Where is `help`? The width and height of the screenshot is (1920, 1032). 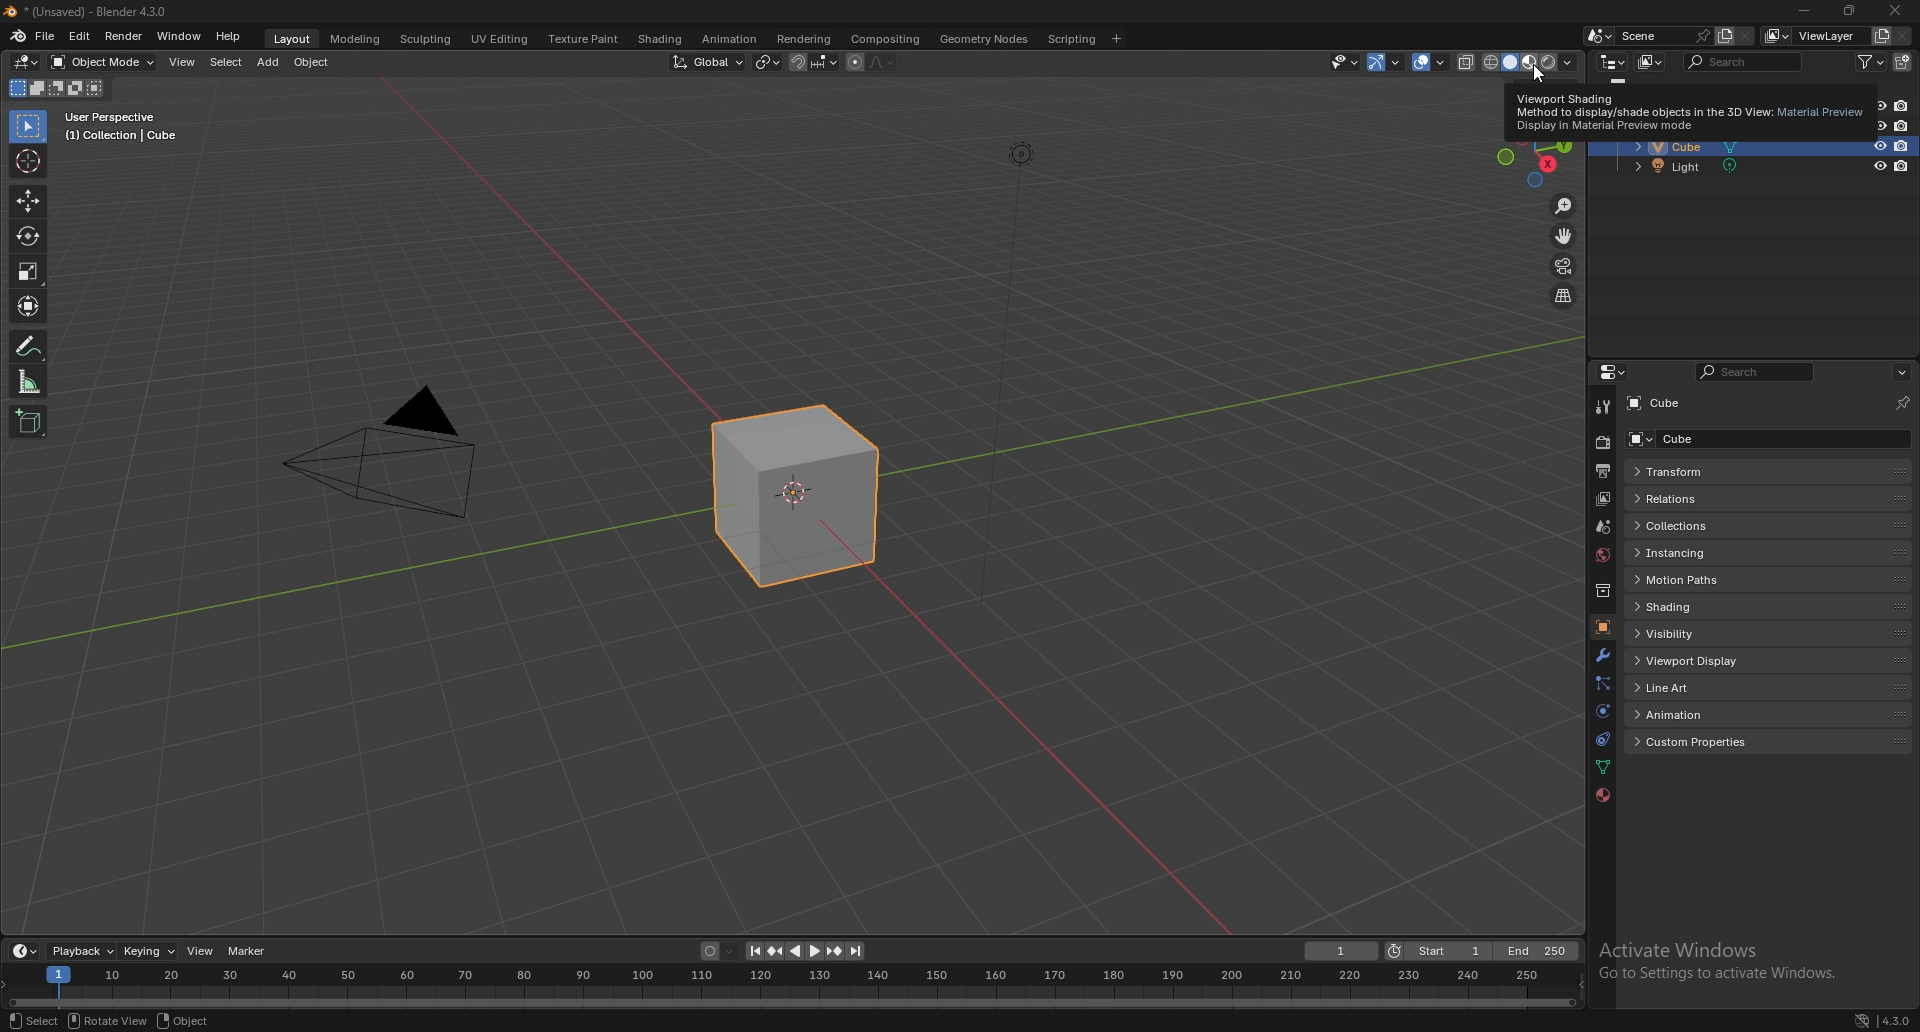
help is located at coordinates (229, 37).